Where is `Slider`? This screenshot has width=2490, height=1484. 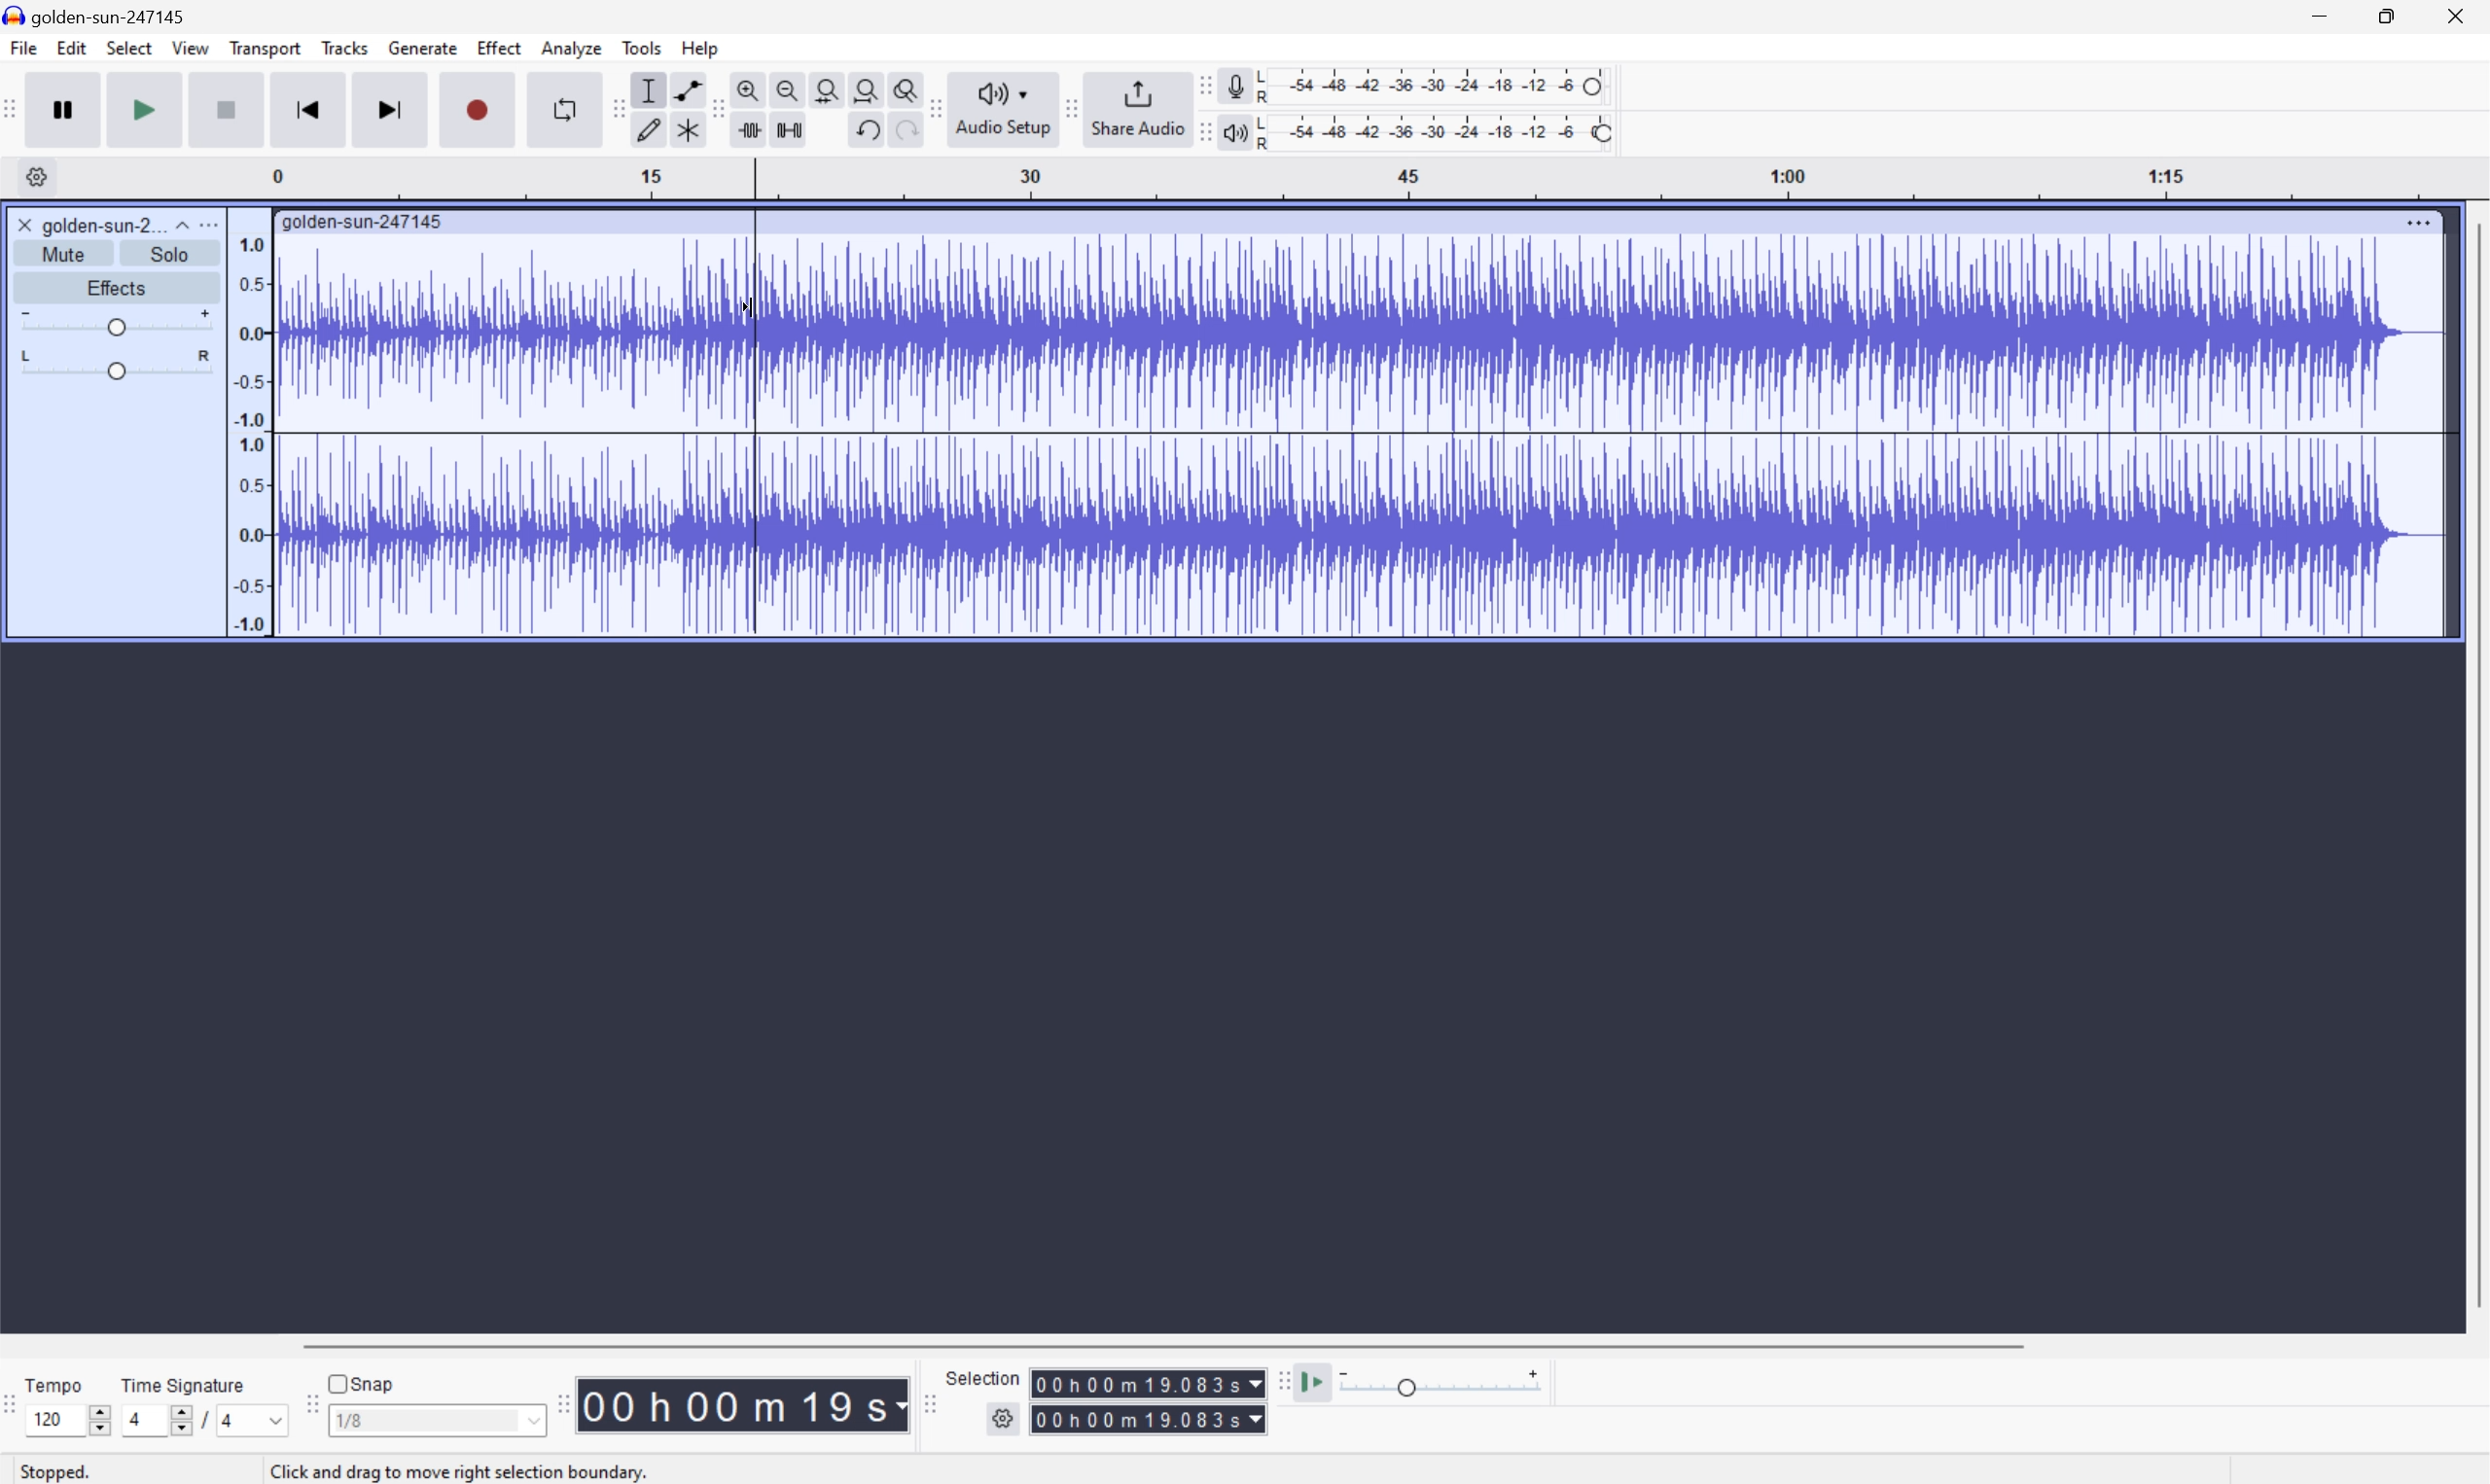
Slider is located at coordinates (112, 322).